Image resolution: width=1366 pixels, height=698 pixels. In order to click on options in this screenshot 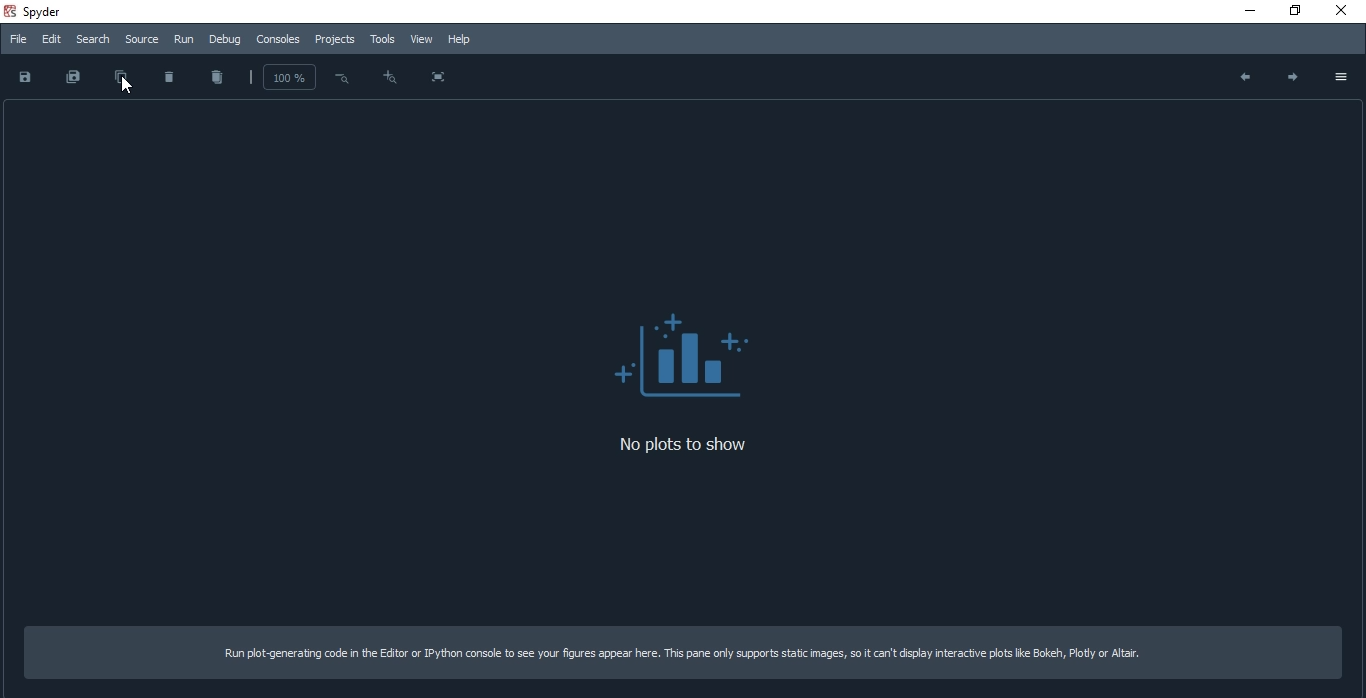, I will do `click(1339, 76)`.